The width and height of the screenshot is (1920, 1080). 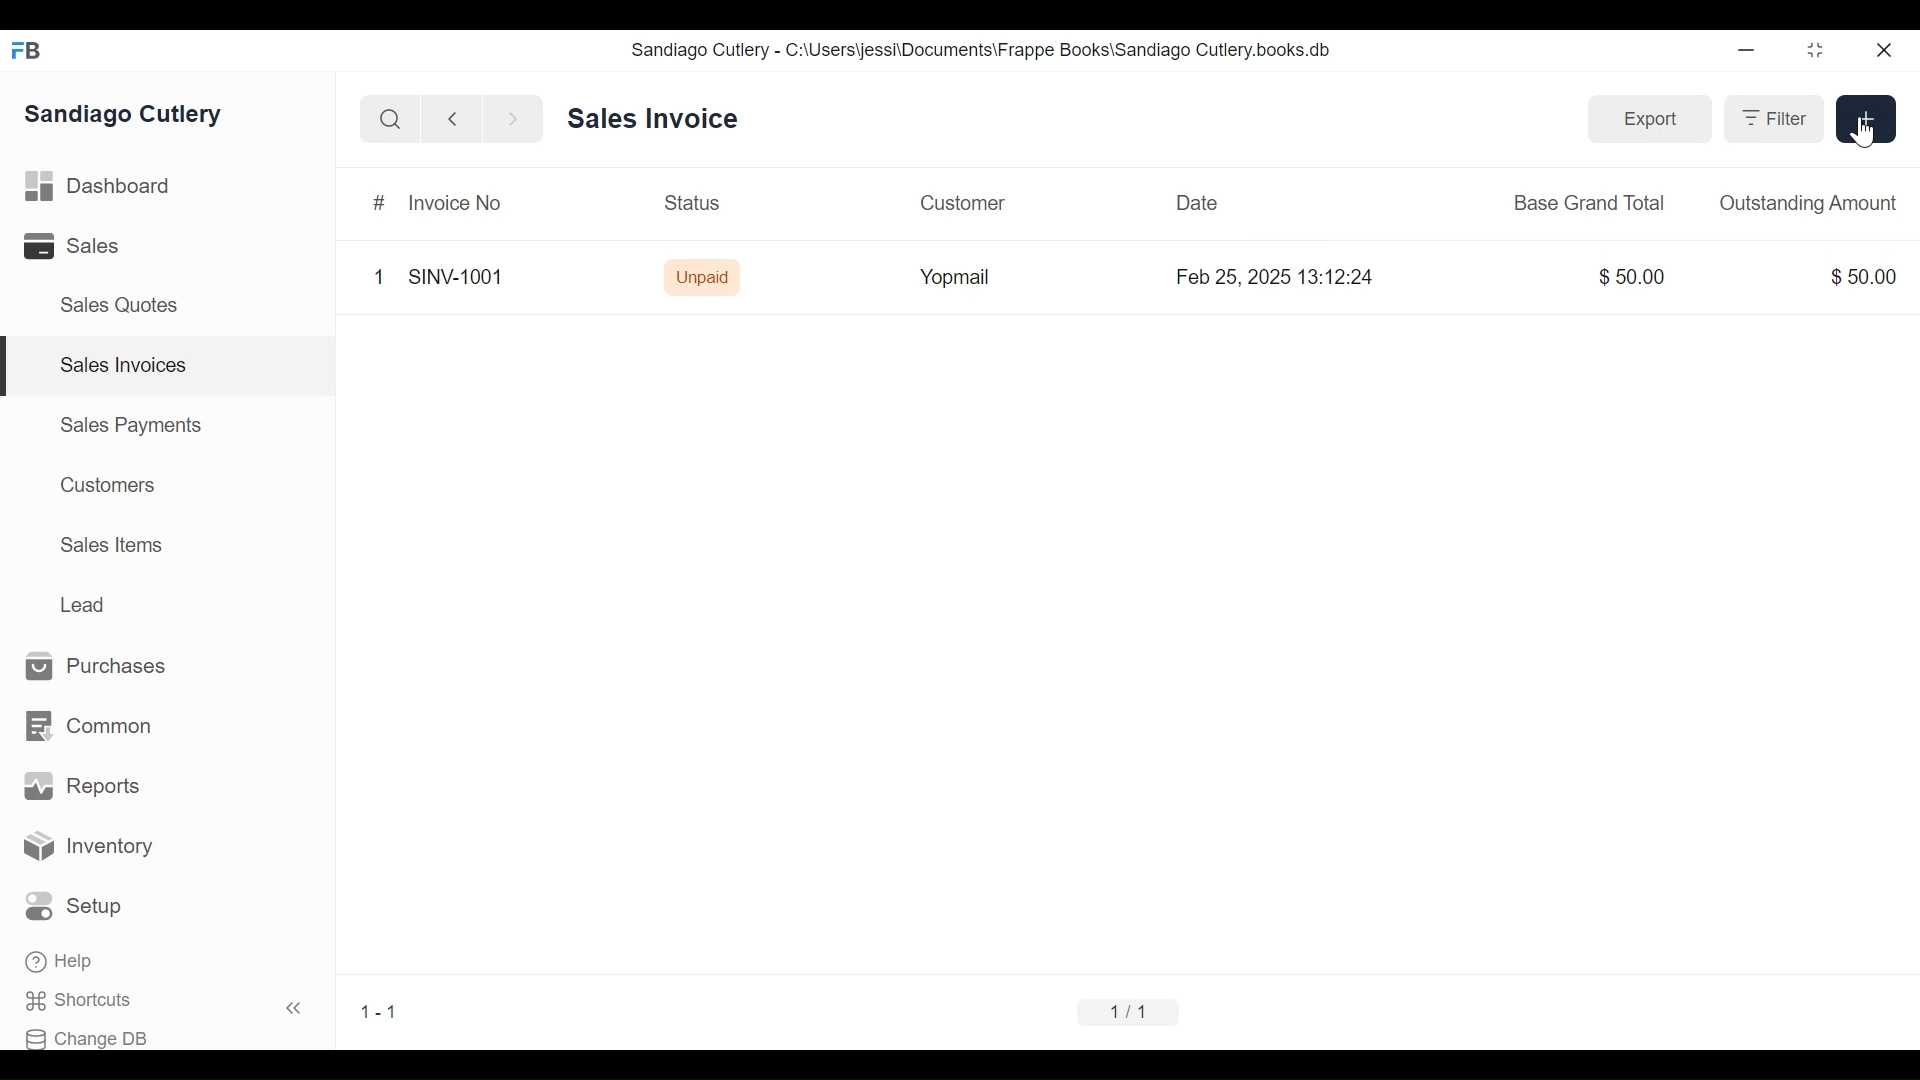 What do you see at coordinates (126, 306) in the screenshot?
I see `Sales Quotes` at bounding box center [126, 306].